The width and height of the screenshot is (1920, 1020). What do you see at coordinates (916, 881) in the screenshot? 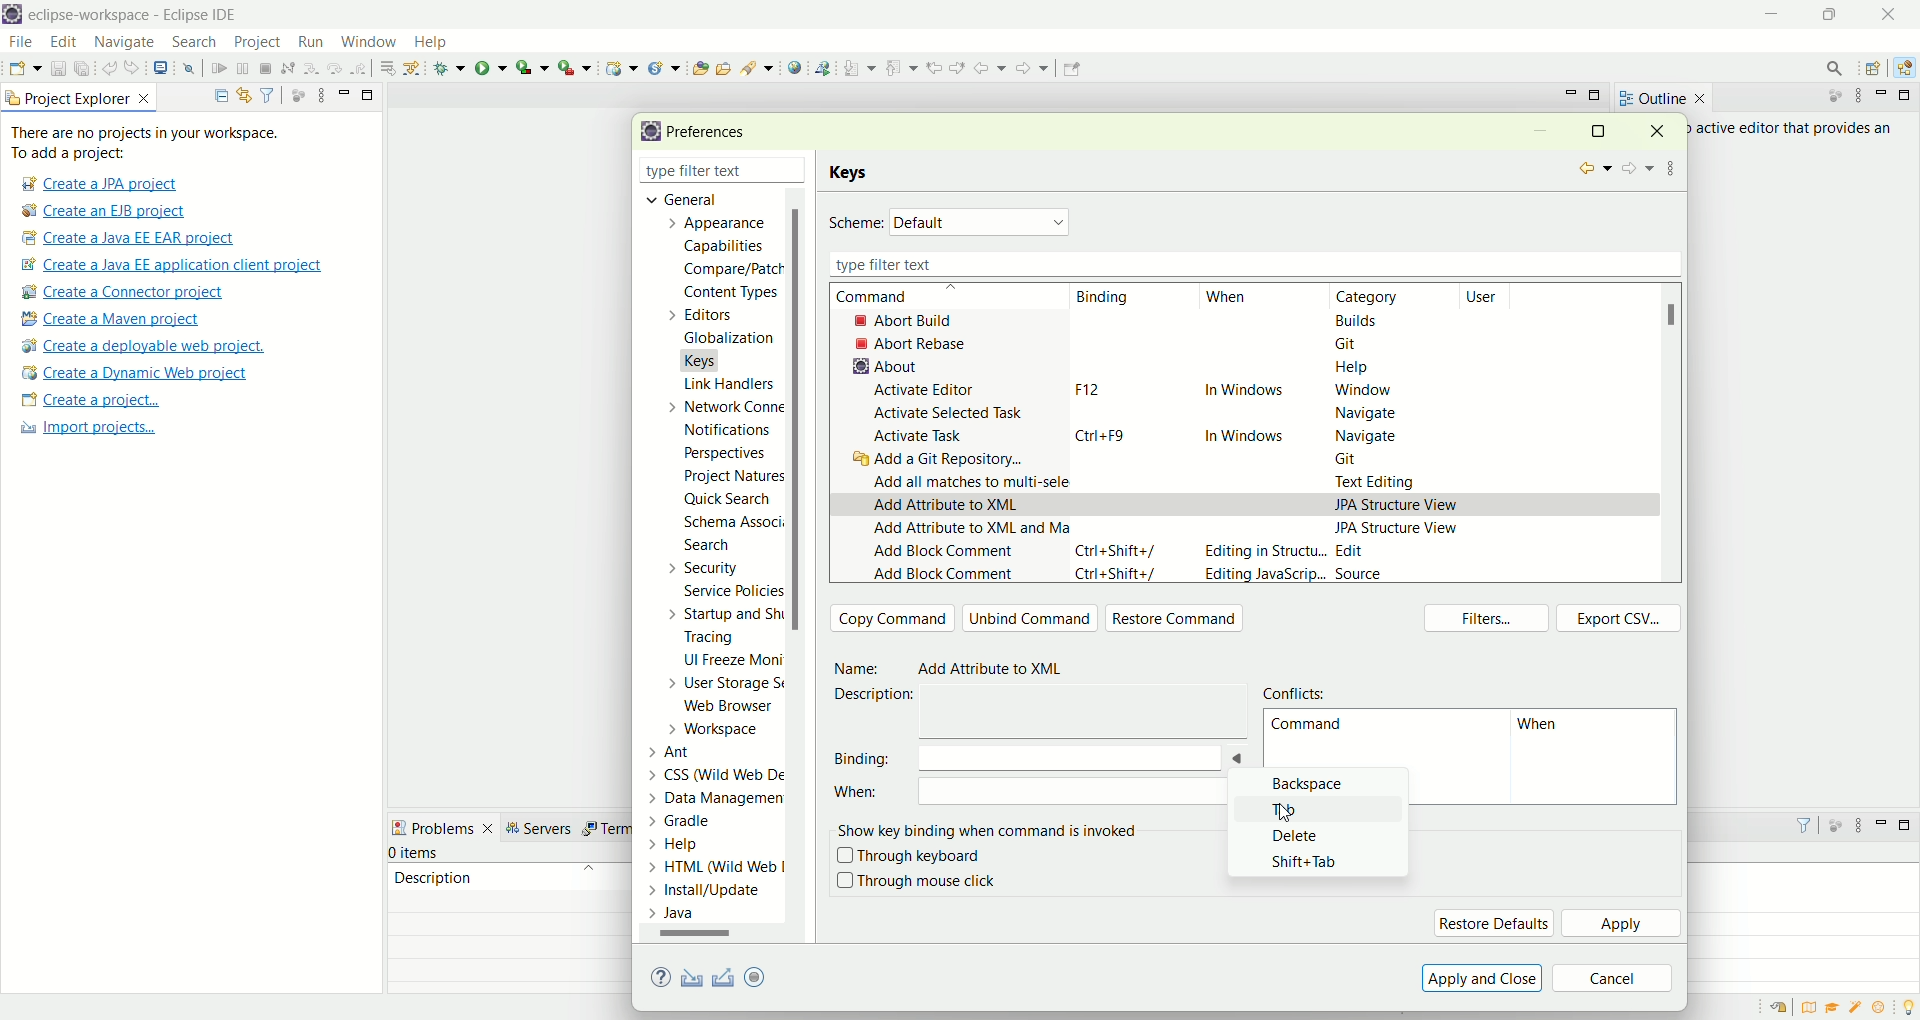
I see `through mouse click` at bounding box center [916, 881].